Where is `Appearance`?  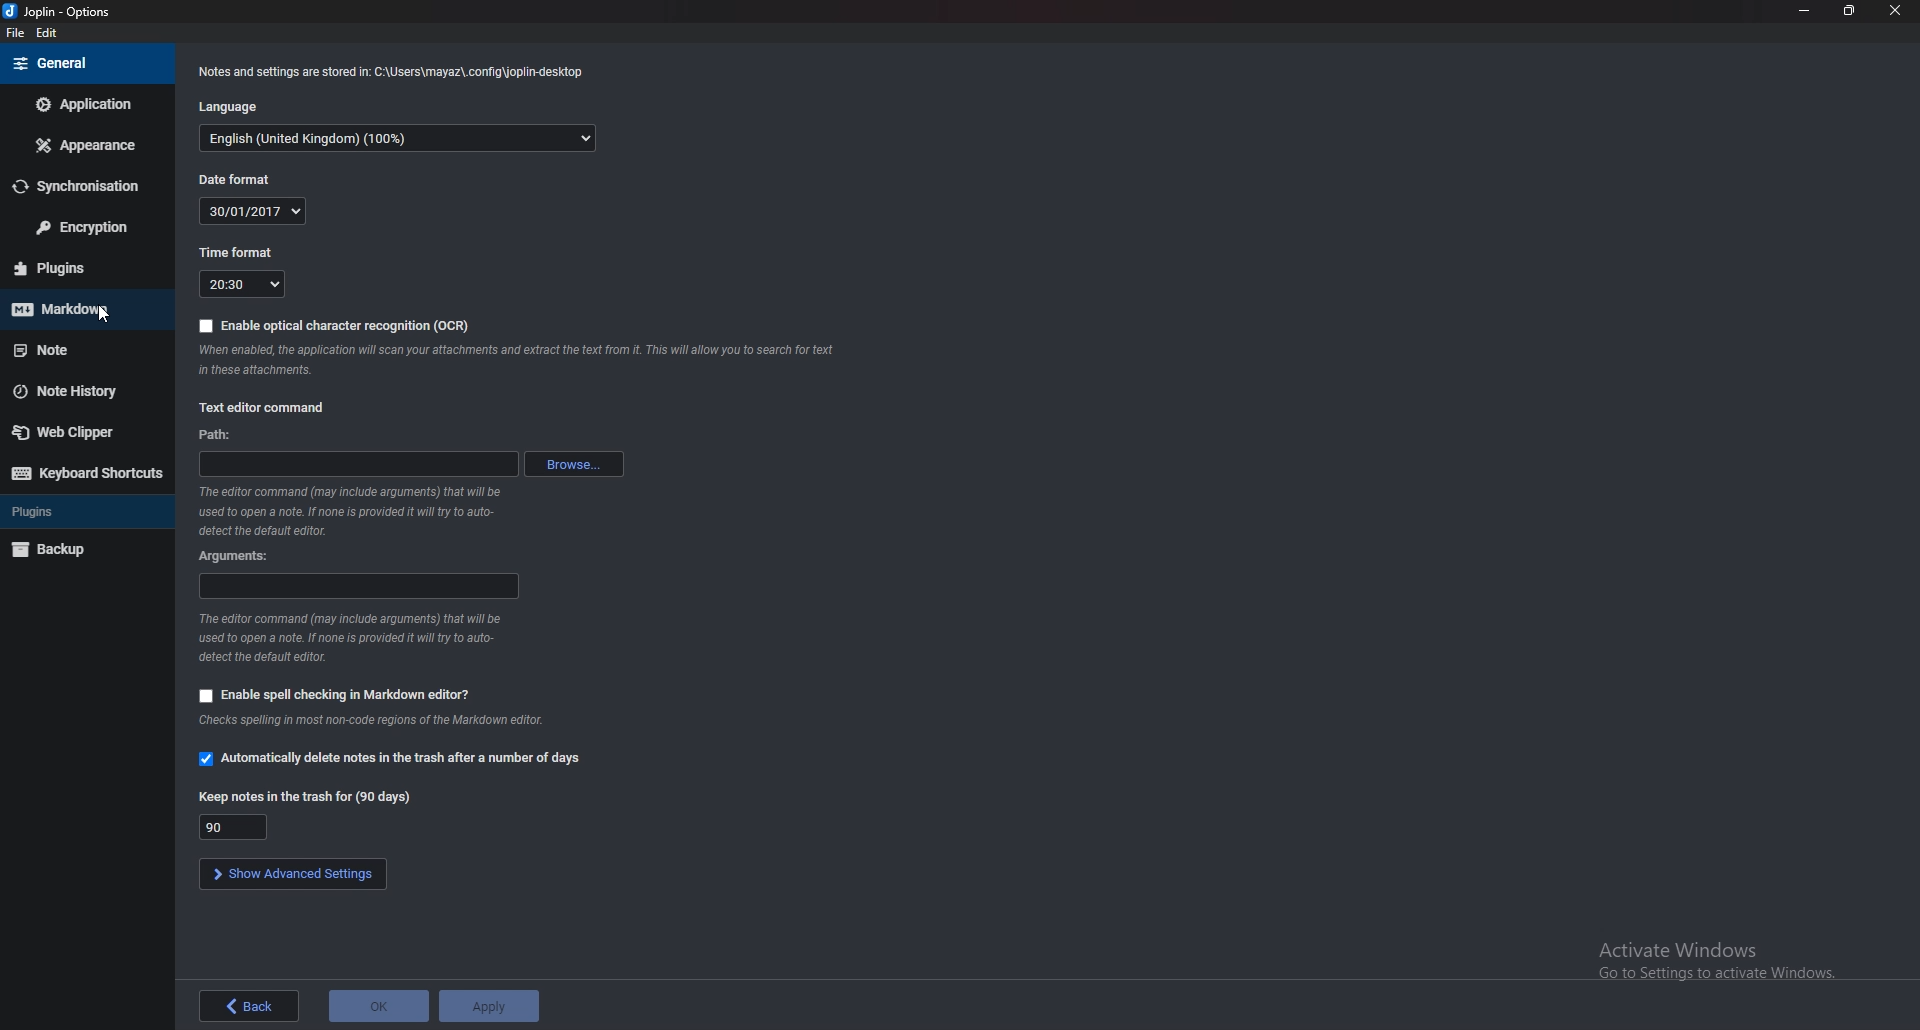
Appearance is located at coordinates (81, 145).